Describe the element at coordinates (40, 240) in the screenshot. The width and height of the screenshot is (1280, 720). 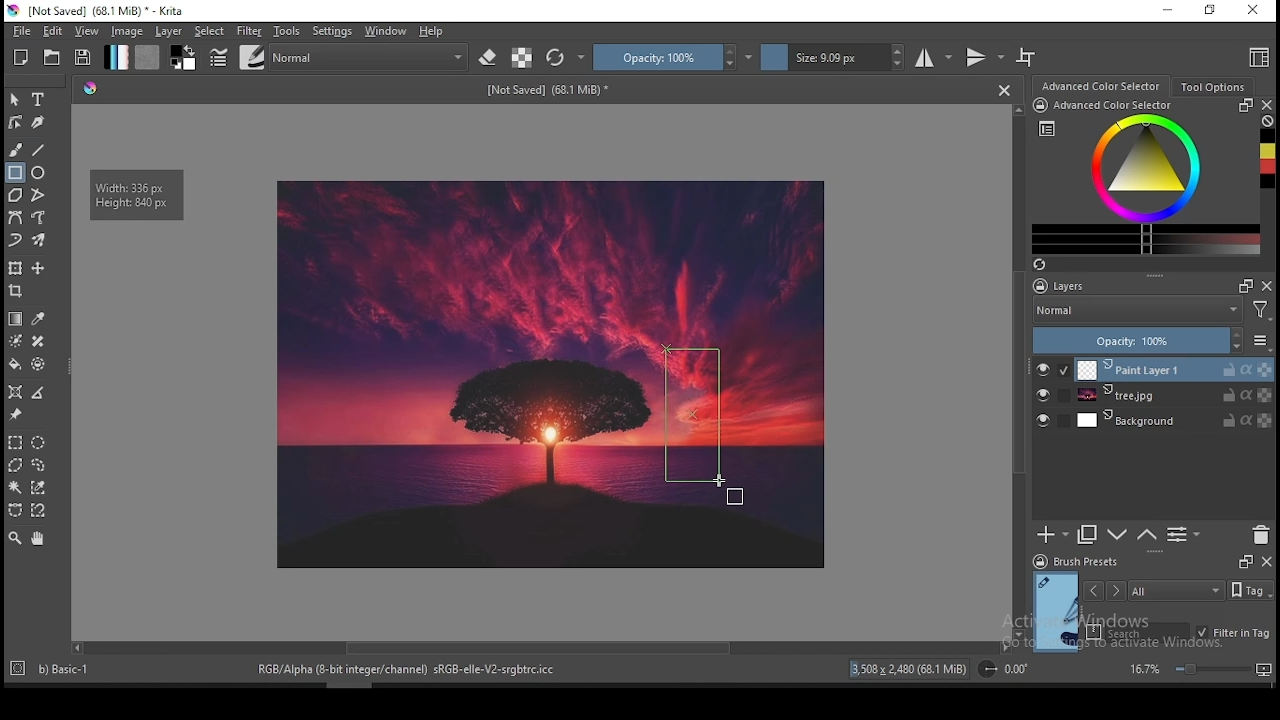
I see `multibrush tool` at that location.